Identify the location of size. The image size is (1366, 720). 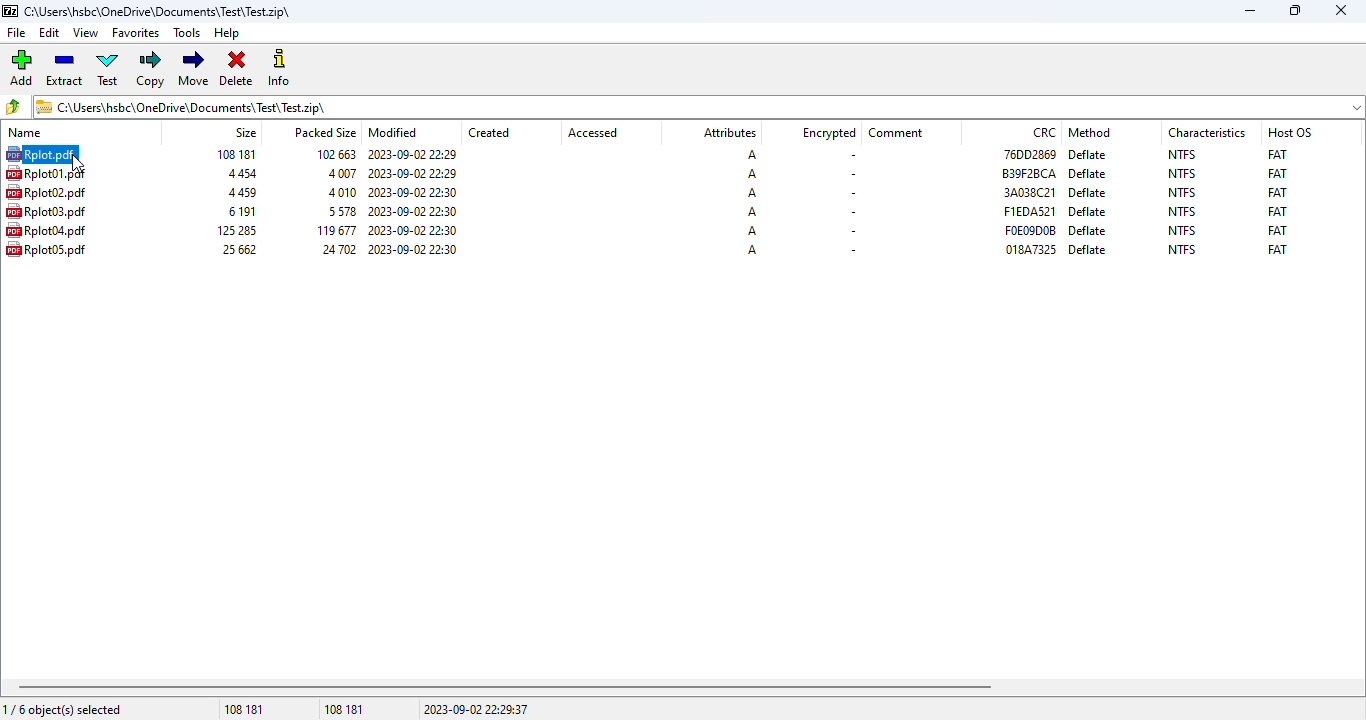
(240, 193).